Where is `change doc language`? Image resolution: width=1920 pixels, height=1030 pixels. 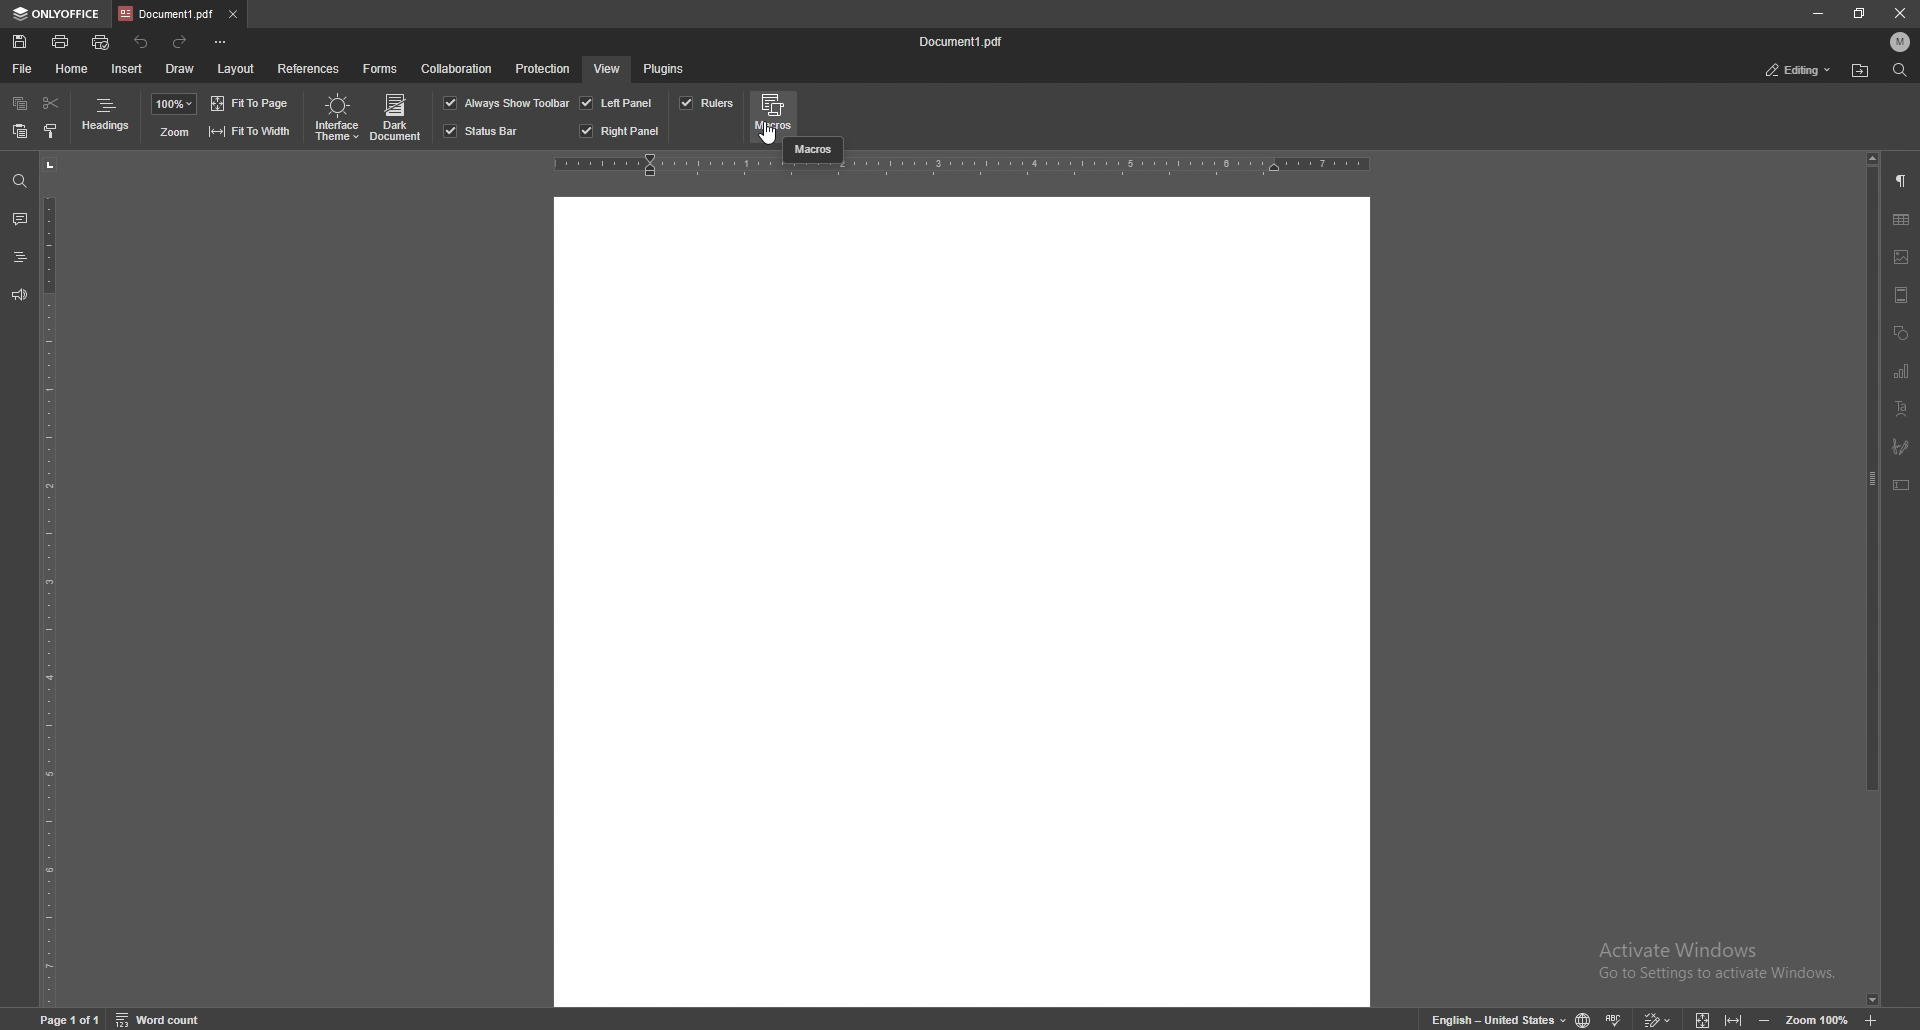
change doc language is located at coordinates (1583, 1018).